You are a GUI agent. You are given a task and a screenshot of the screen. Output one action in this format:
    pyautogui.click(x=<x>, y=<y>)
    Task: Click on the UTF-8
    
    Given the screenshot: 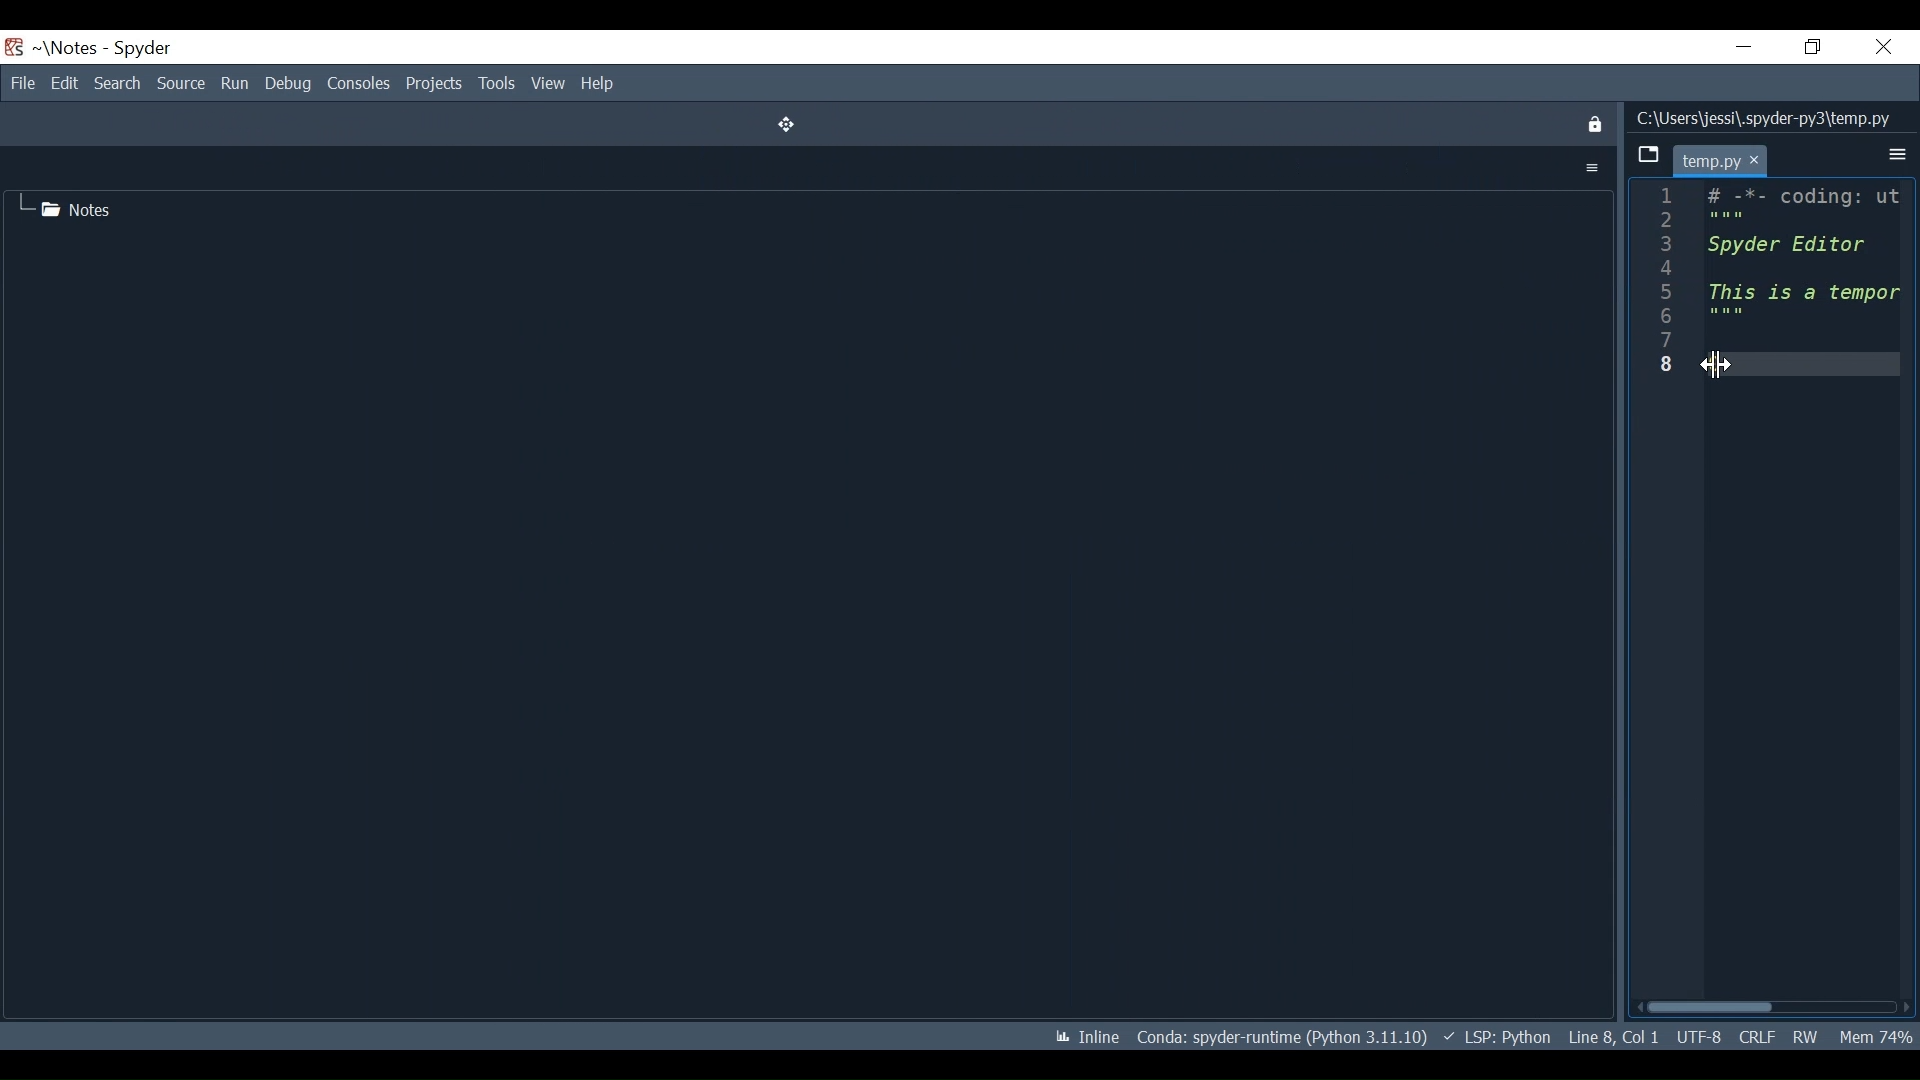 What is the action you would take?
    pyautogui.click(x=1697, y=1036)
    